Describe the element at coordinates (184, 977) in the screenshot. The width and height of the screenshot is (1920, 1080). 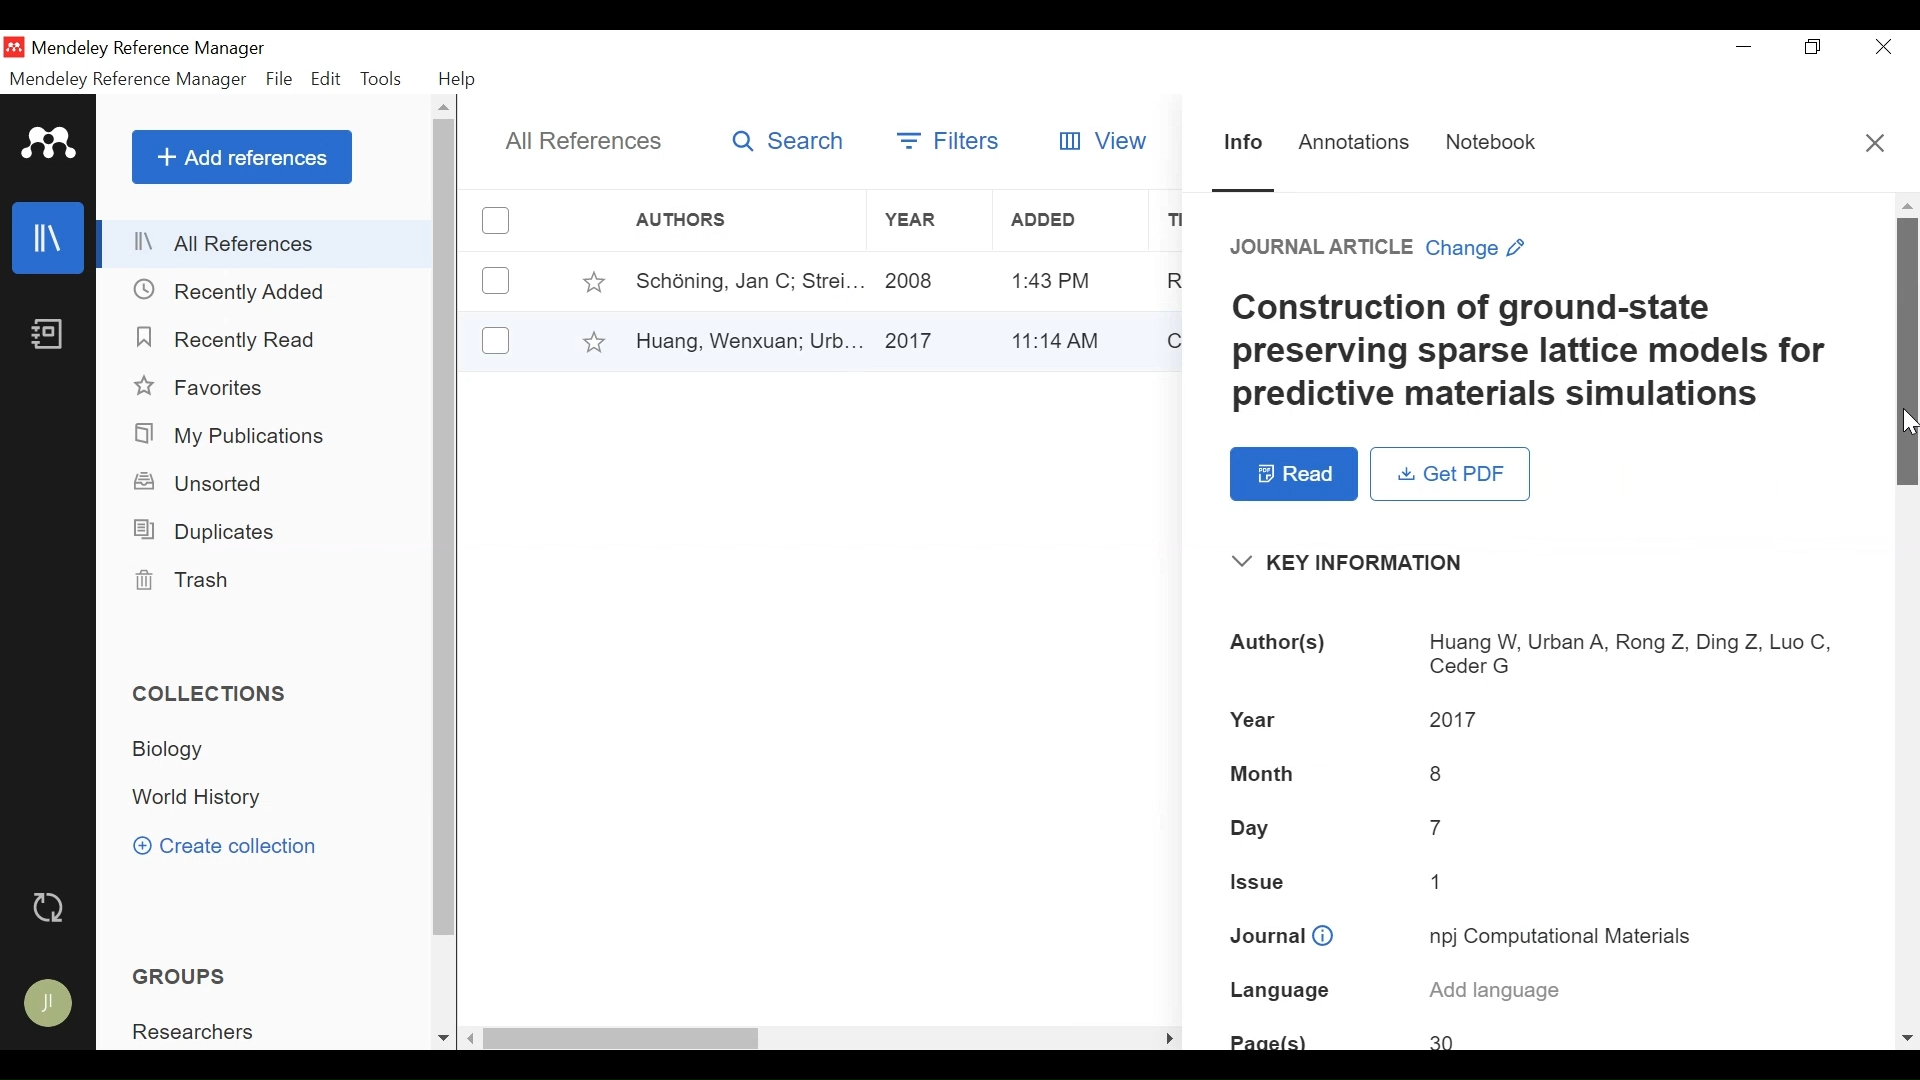
I see `Groups` at that location.